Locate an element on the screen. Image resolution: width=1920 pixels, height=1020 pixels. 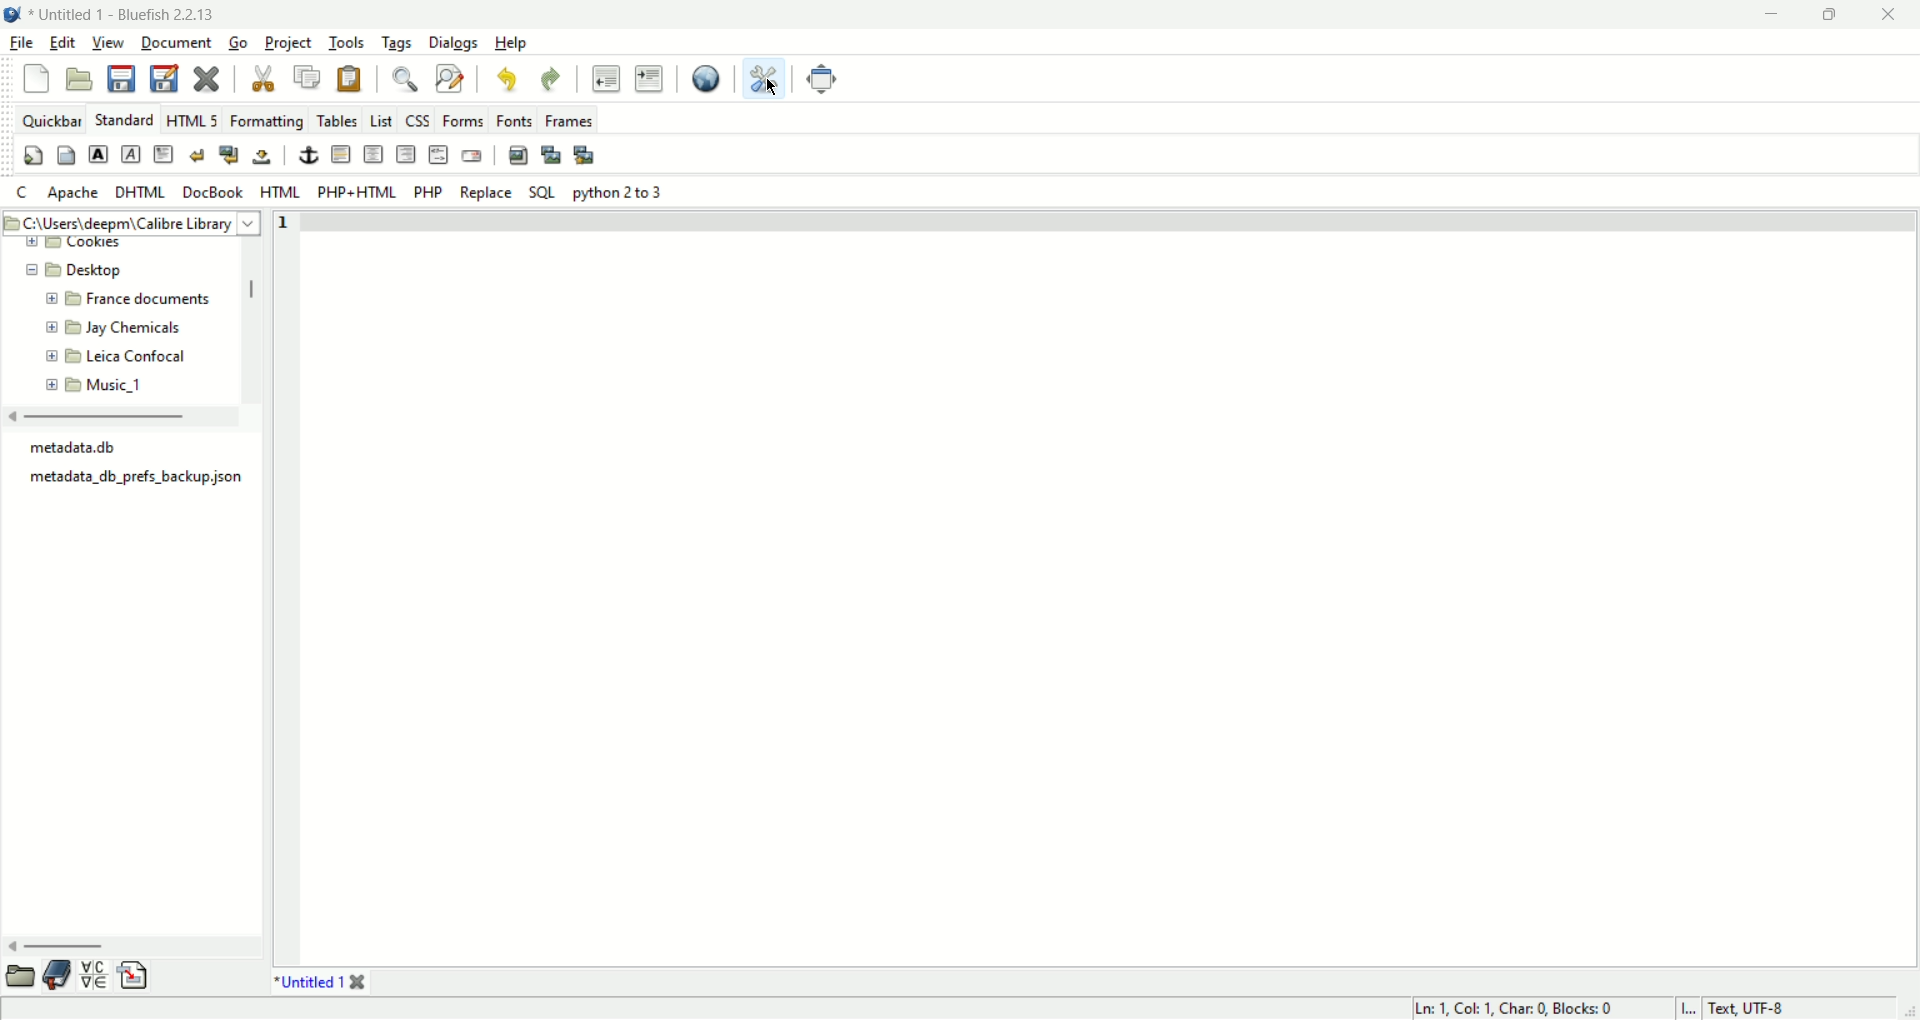
metadata_db_prefs_backup json is located at coordinates (143, 478).